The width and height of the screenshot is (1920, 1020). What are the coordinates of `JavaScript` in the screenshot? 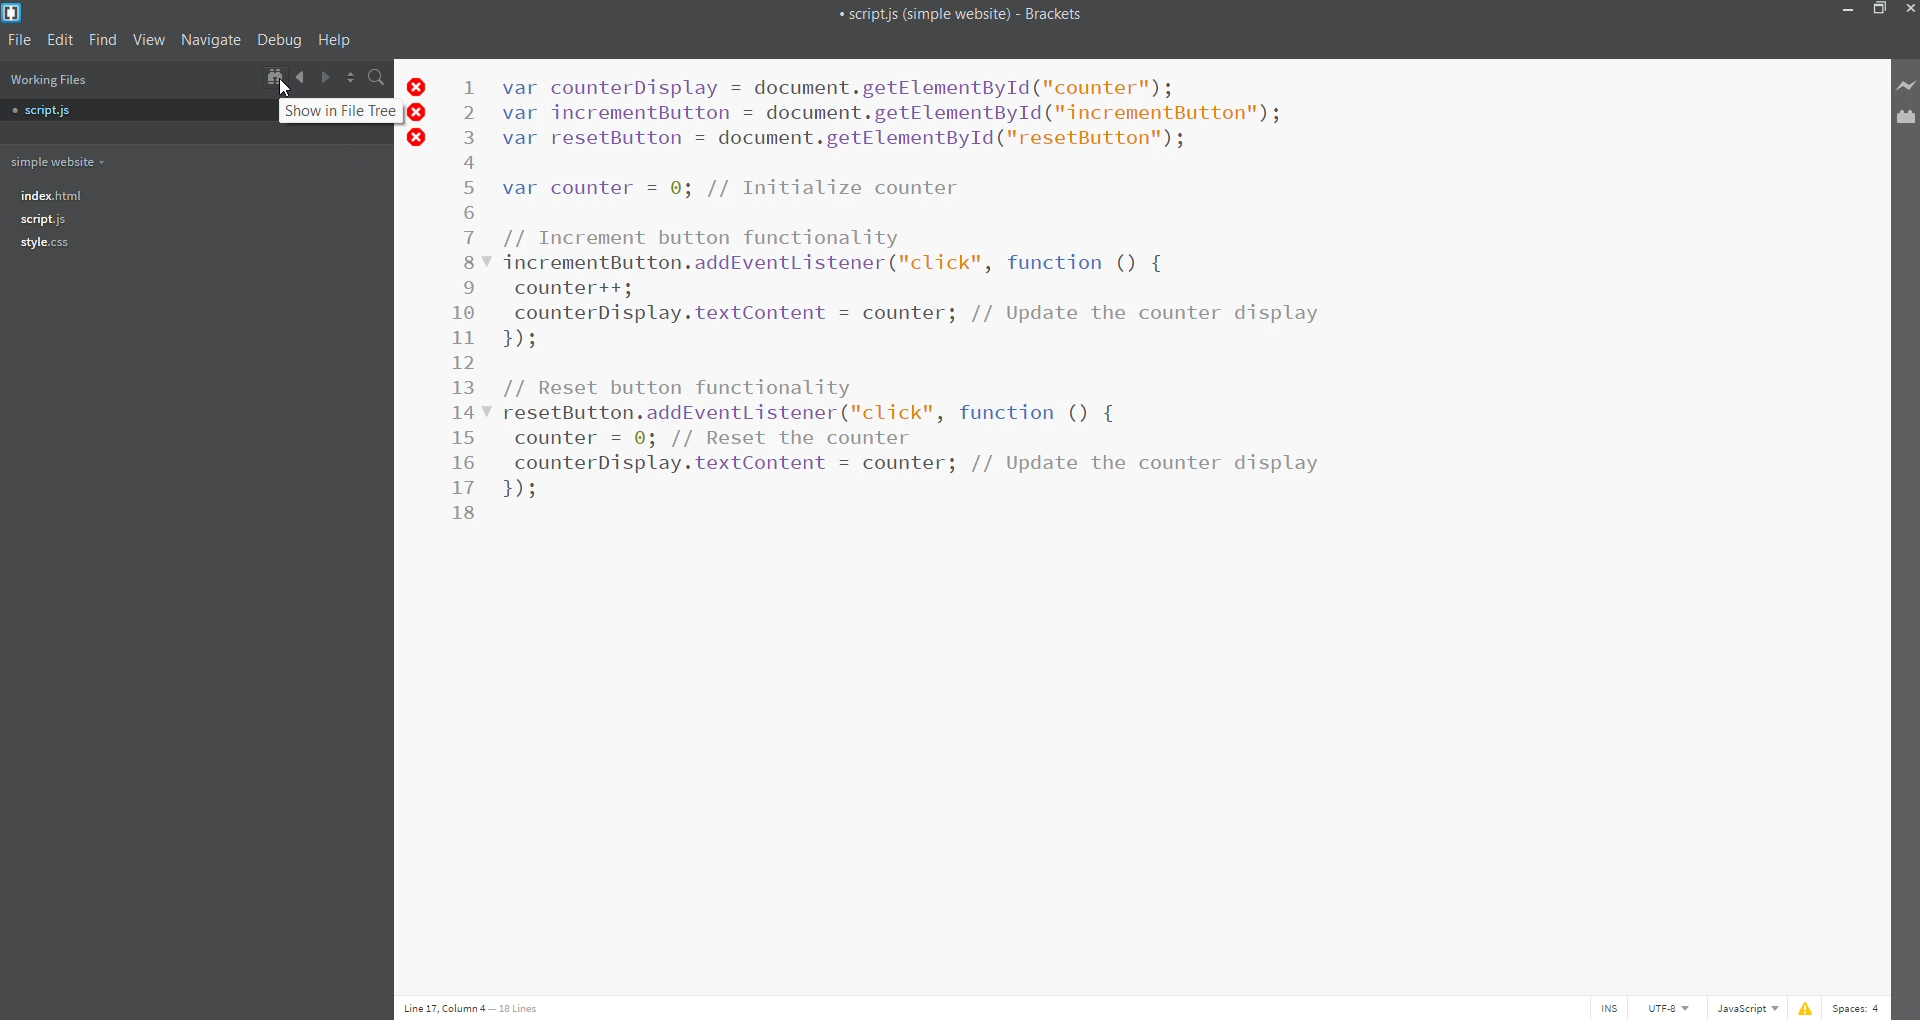 It's located at (1743, 1007).